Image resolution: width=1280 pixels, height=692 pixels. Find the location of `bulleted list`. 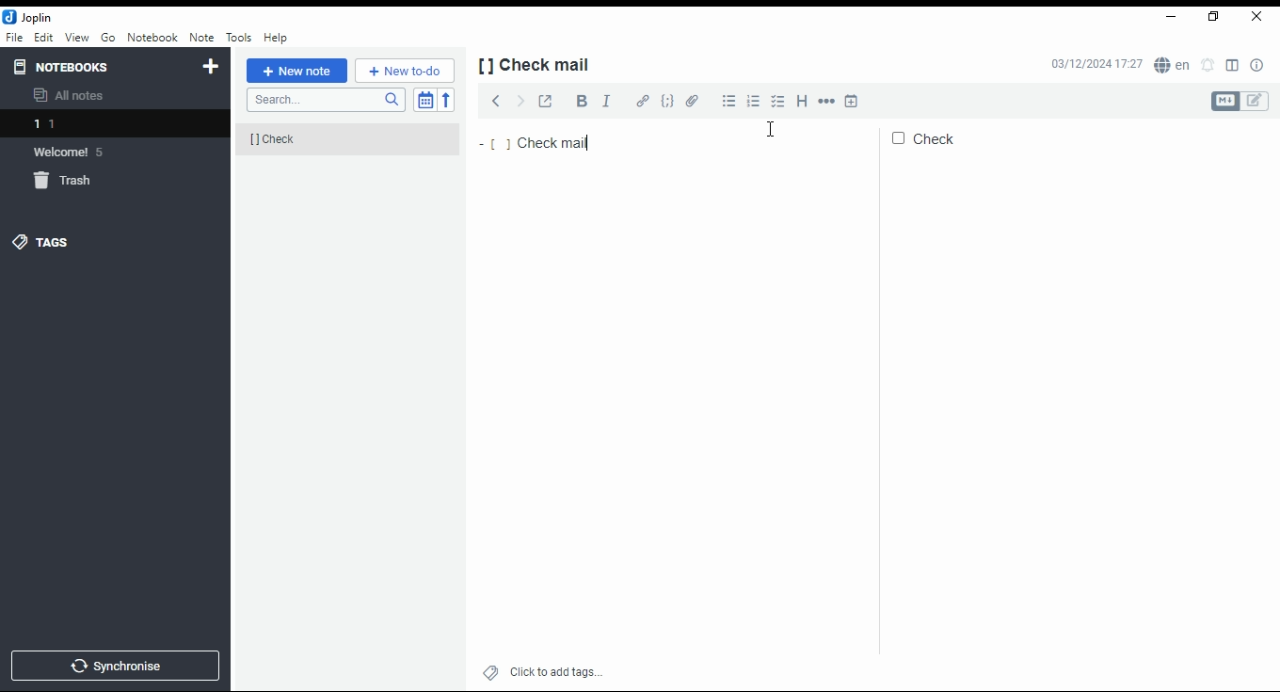

bulleted list is located at coordinates (727, 101).